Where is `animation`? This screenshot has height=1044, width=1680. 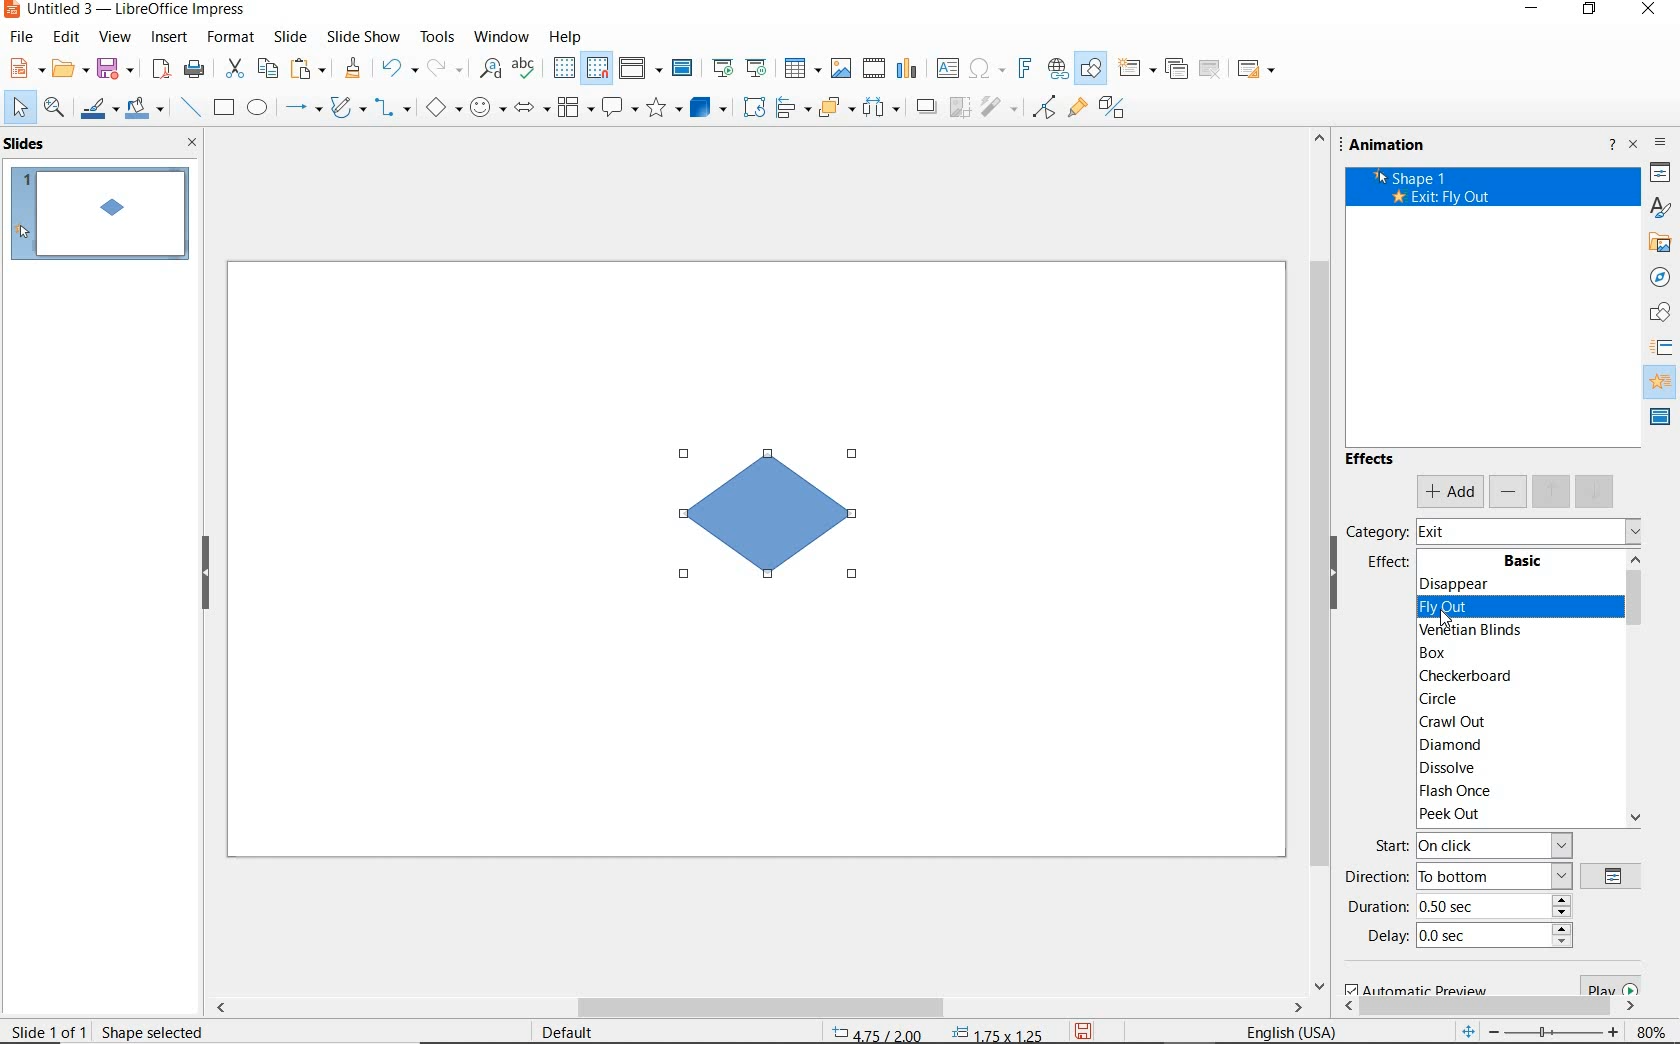
animation is located at coordinates (1661, 383).